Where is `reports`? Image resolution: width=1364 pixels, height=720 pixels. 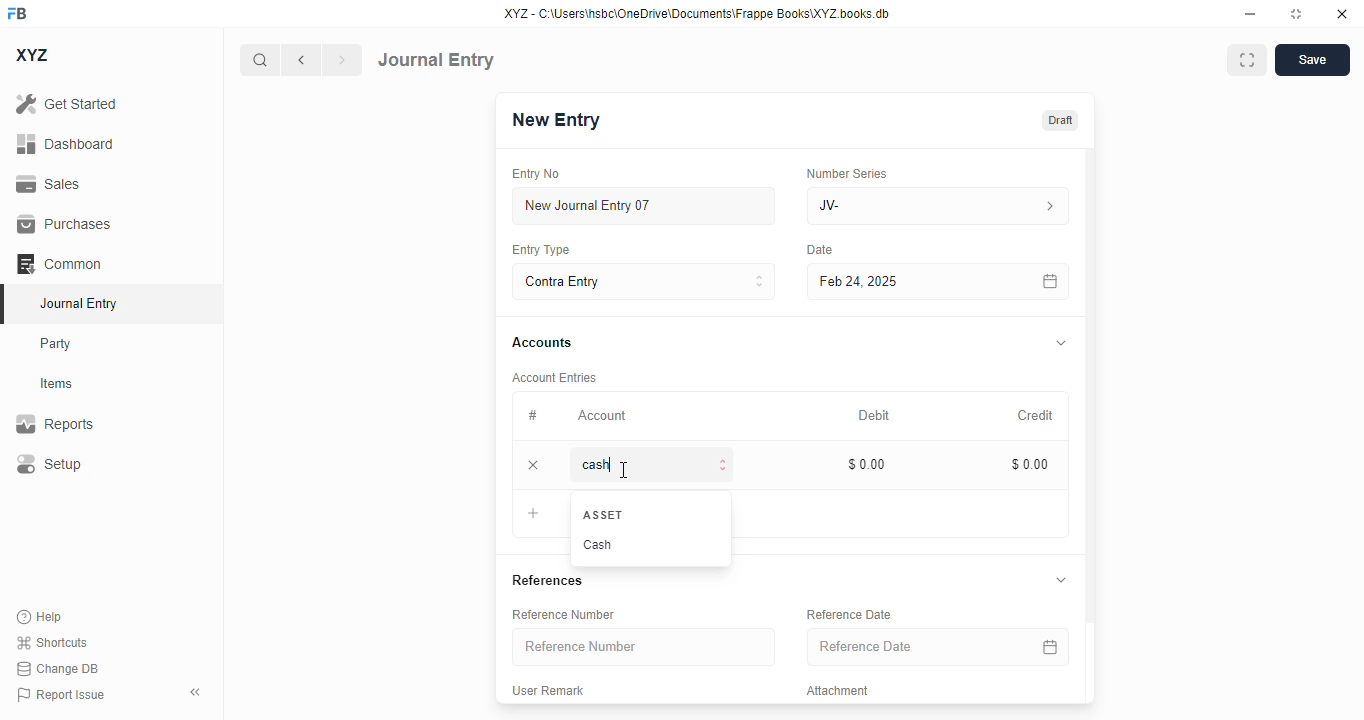
reports is located at coordinates (55, 423).